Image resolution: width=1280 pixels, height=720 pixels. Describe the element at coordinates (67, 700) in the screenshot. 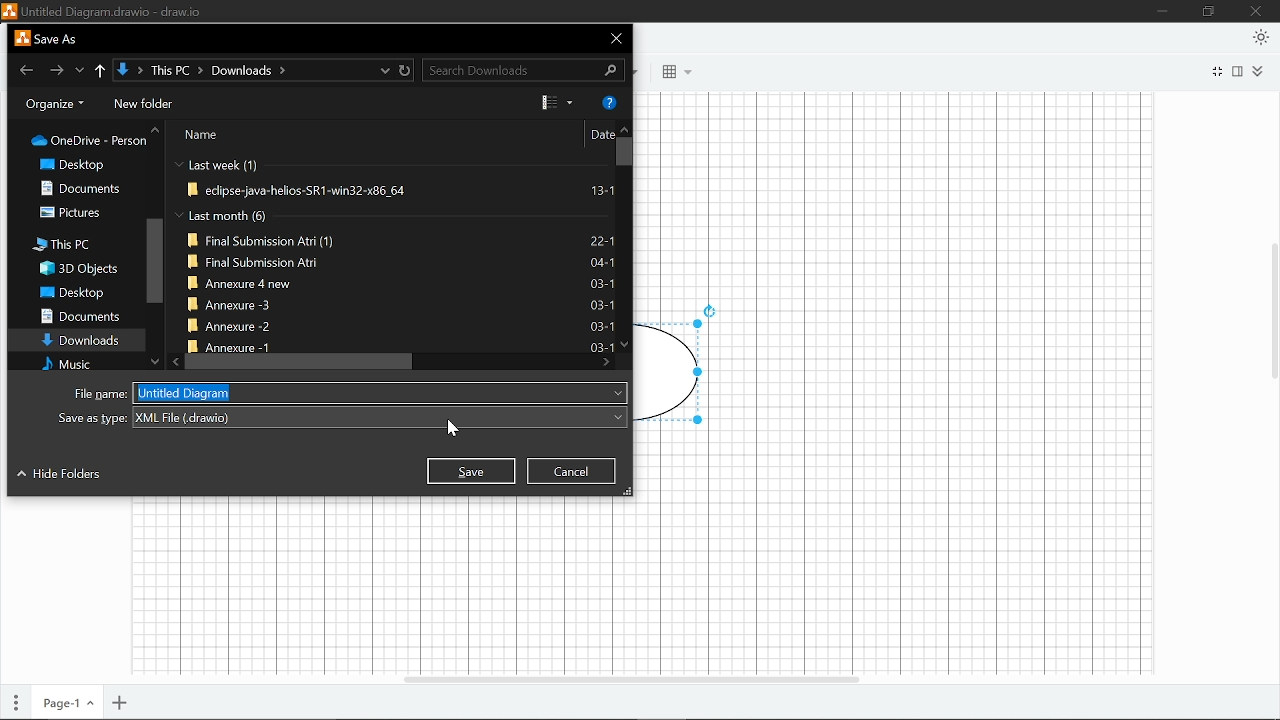

I see `Current page` at that location.